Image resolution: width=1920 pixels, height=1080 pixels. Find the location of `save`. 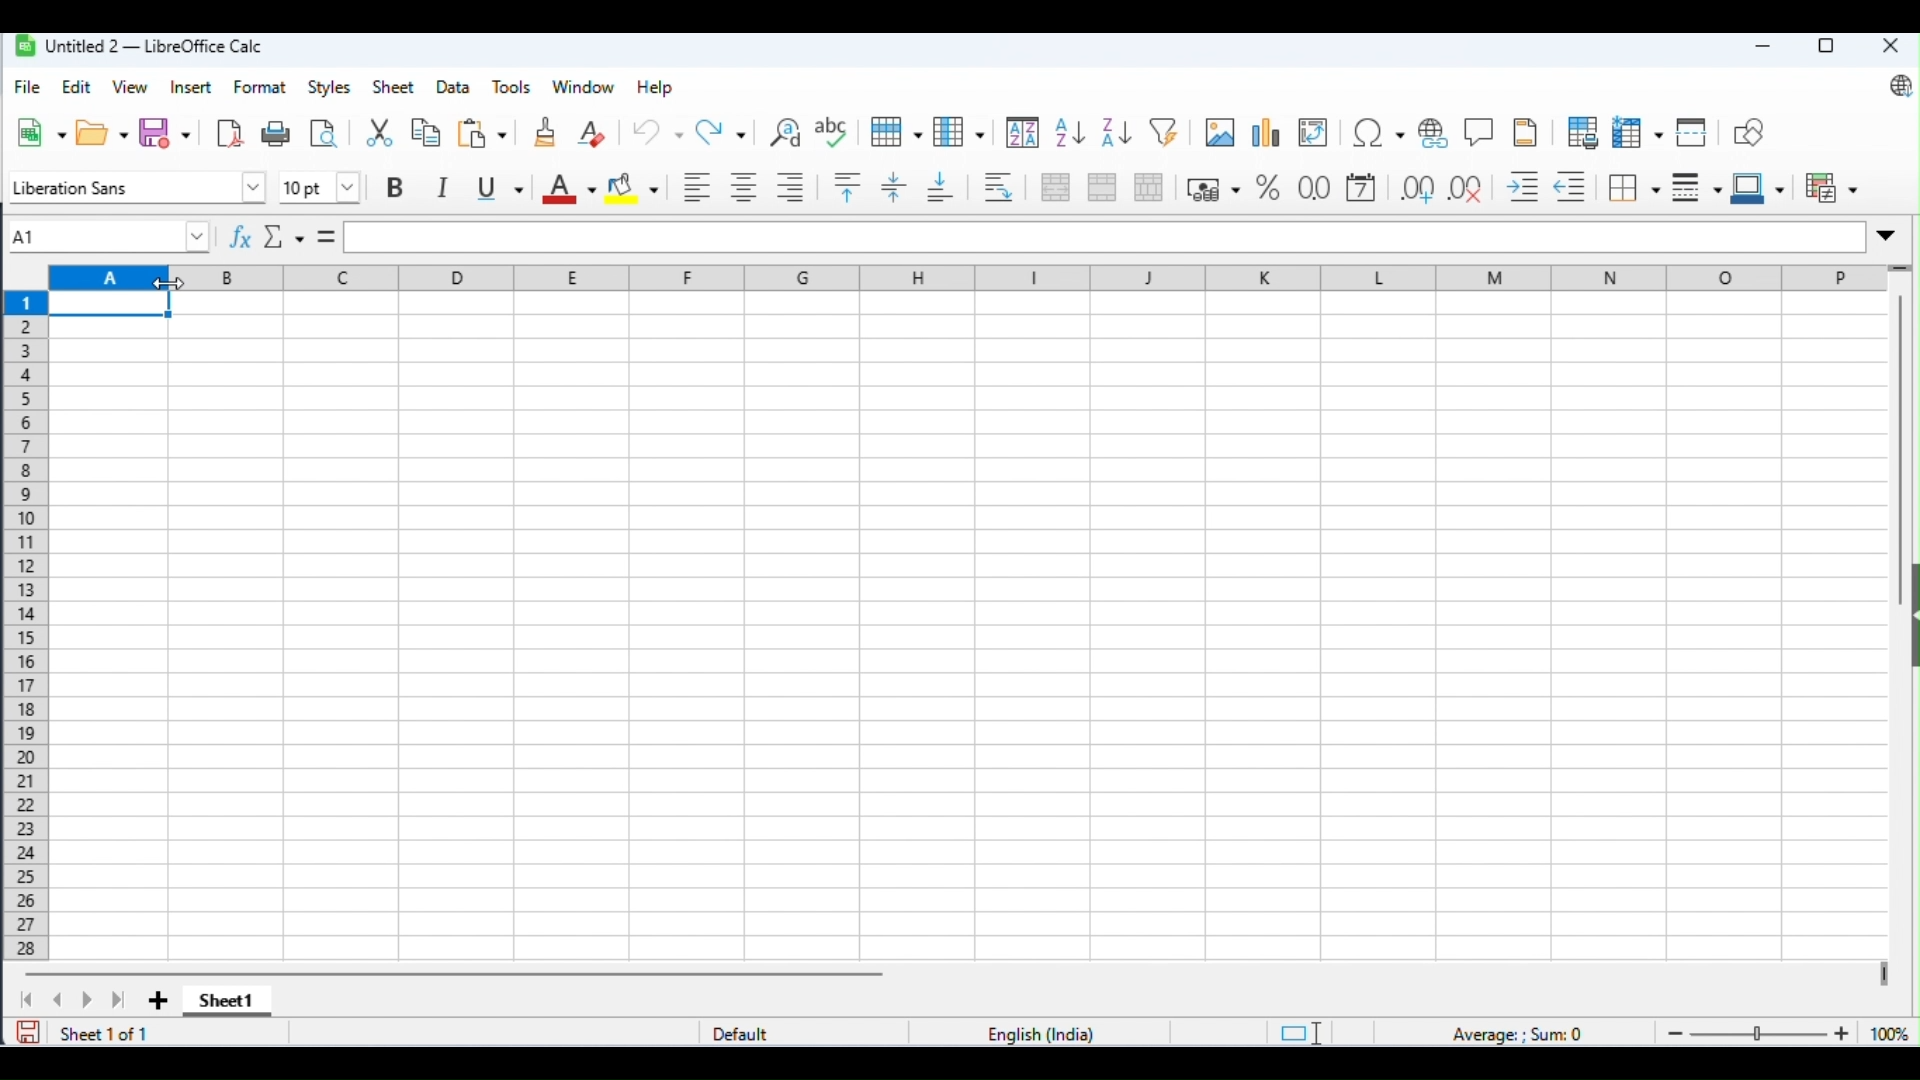

save is located at coordinates (166, 131).